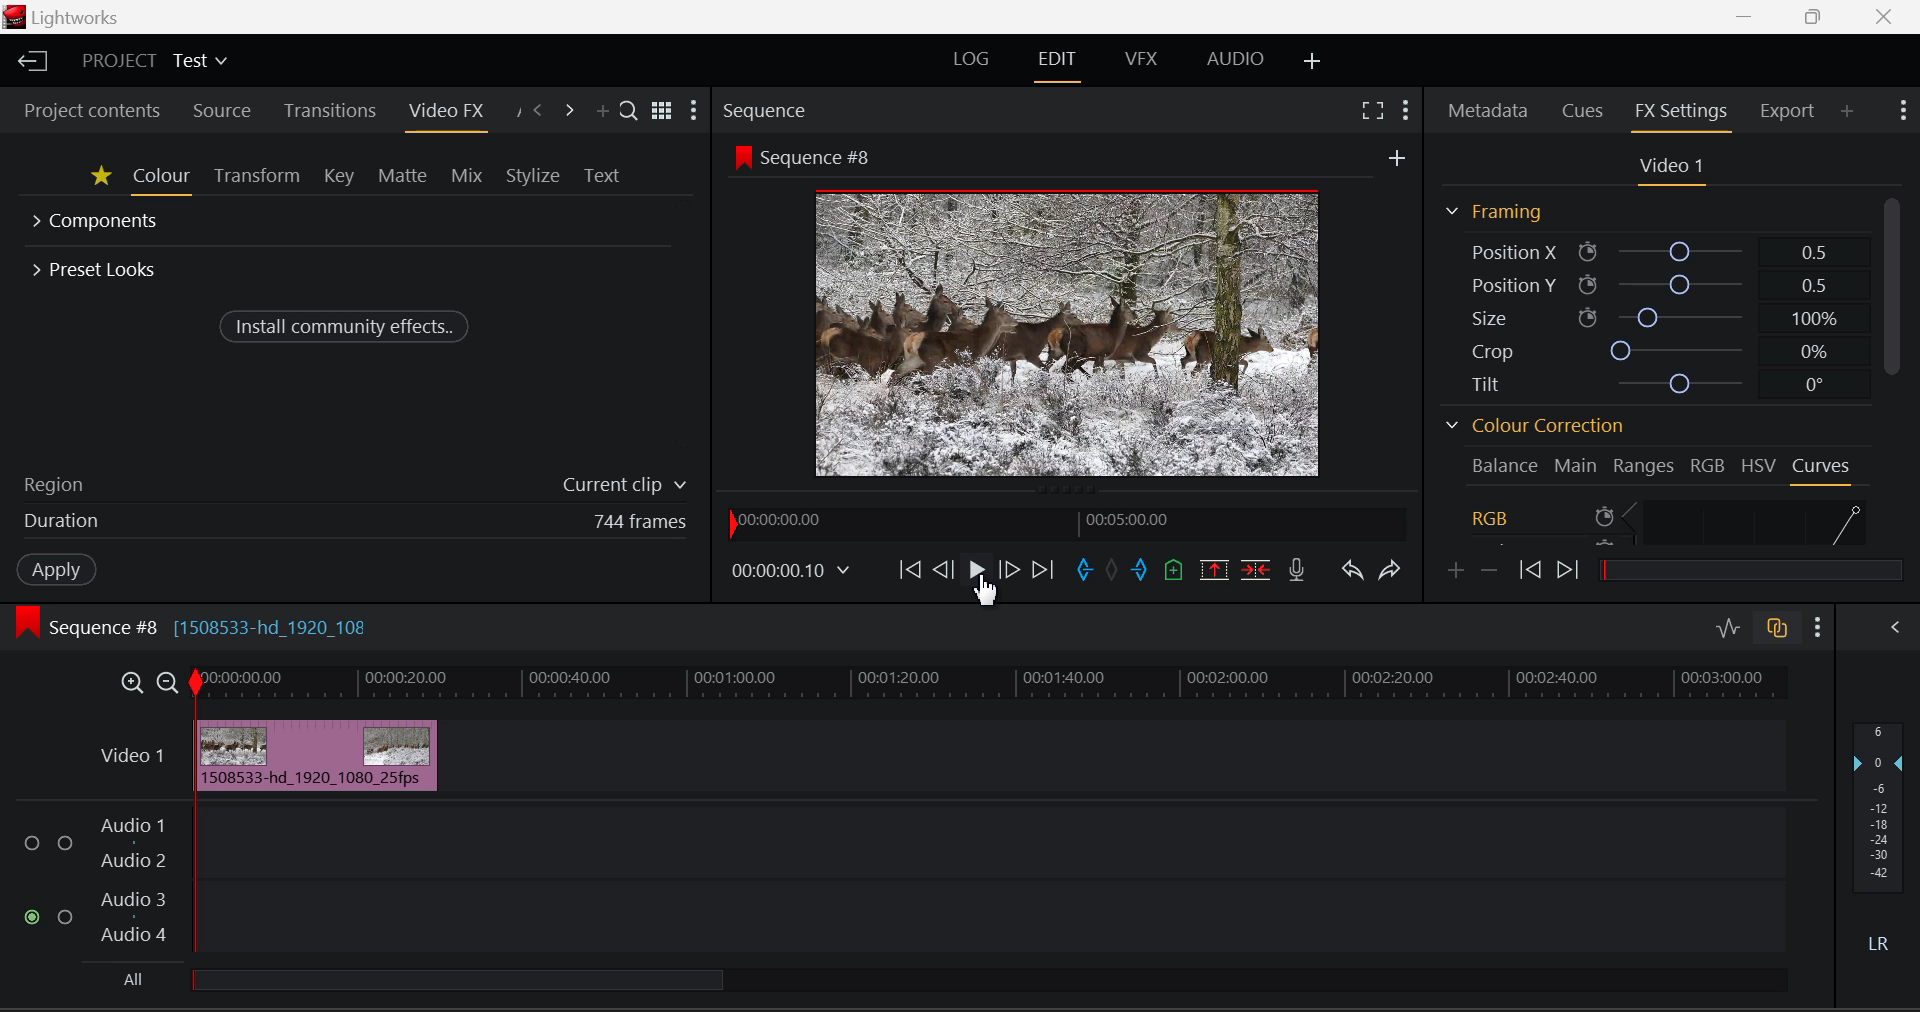  Describe the element at coordinates (1902, 113) in the screenshot. I see `Show Settings` at that location.